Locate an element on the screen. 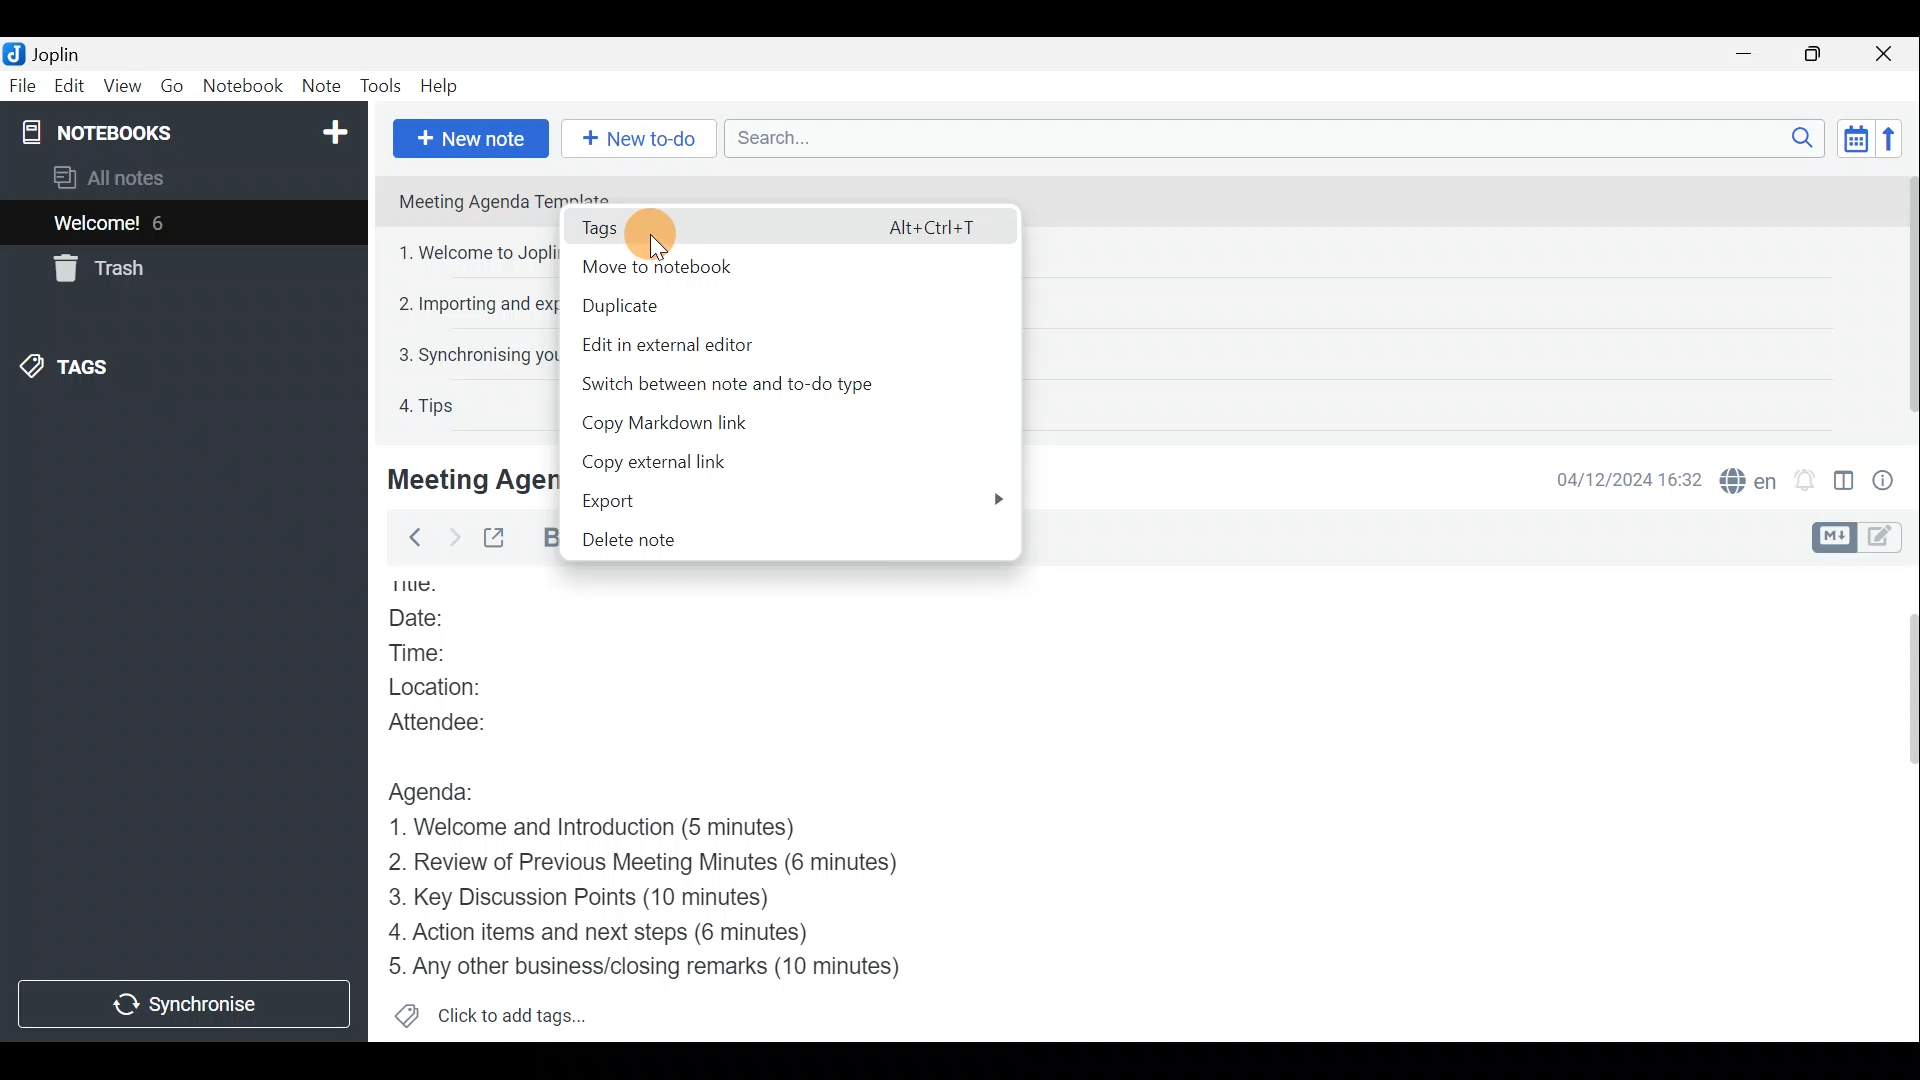 This screenshot has width=1920, height=1080. Key Discussion Points (10 minutes) is located at coordinates (587, 899).